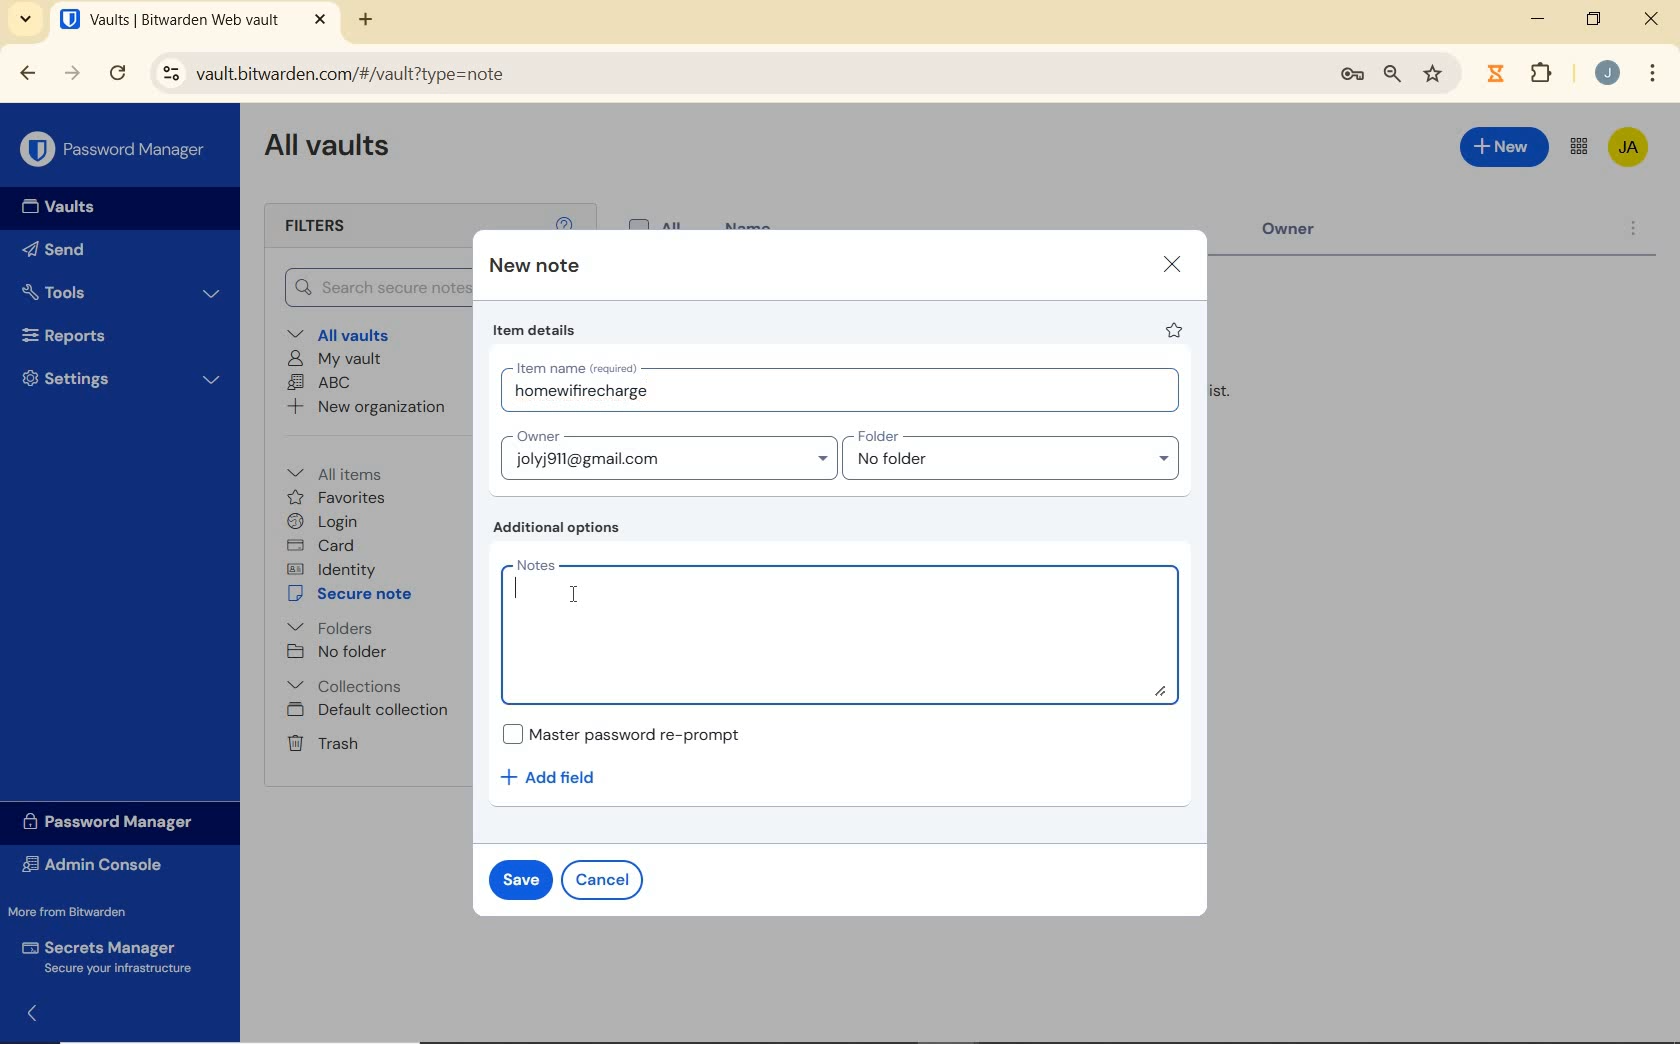 The image size is (1680, 1044). Describe the element at coordinates (1305, 234) in the screenshot. I see `Owner` at that location.